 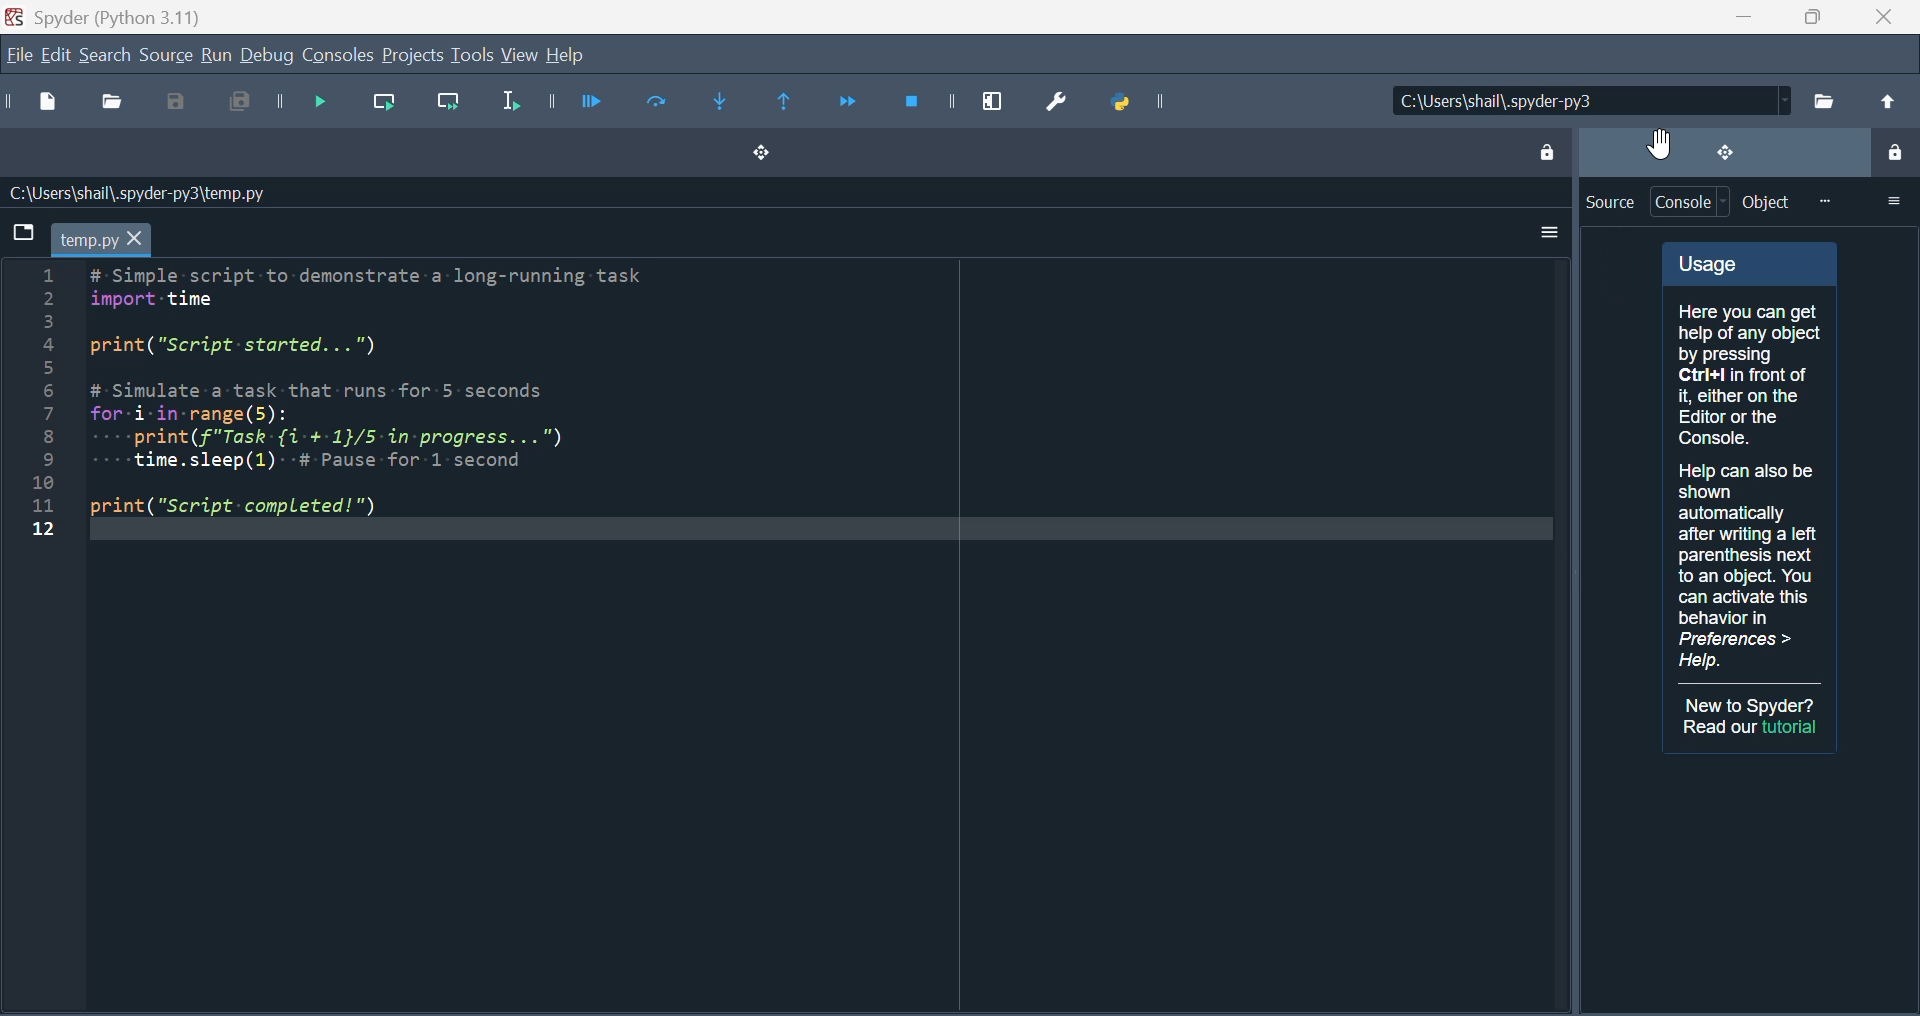 What do you see at coordinates (1151, 102) in the screenshot?
I see `Python path manager` at bounding box center [1151, 102].